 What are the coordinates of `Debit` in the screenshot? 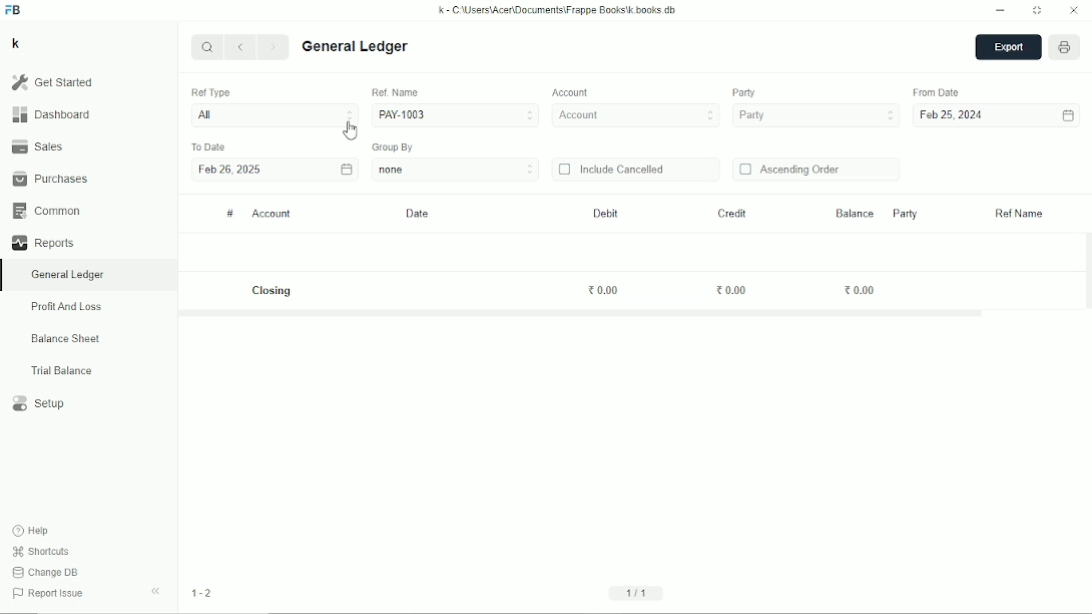 It's located at (606, 213).